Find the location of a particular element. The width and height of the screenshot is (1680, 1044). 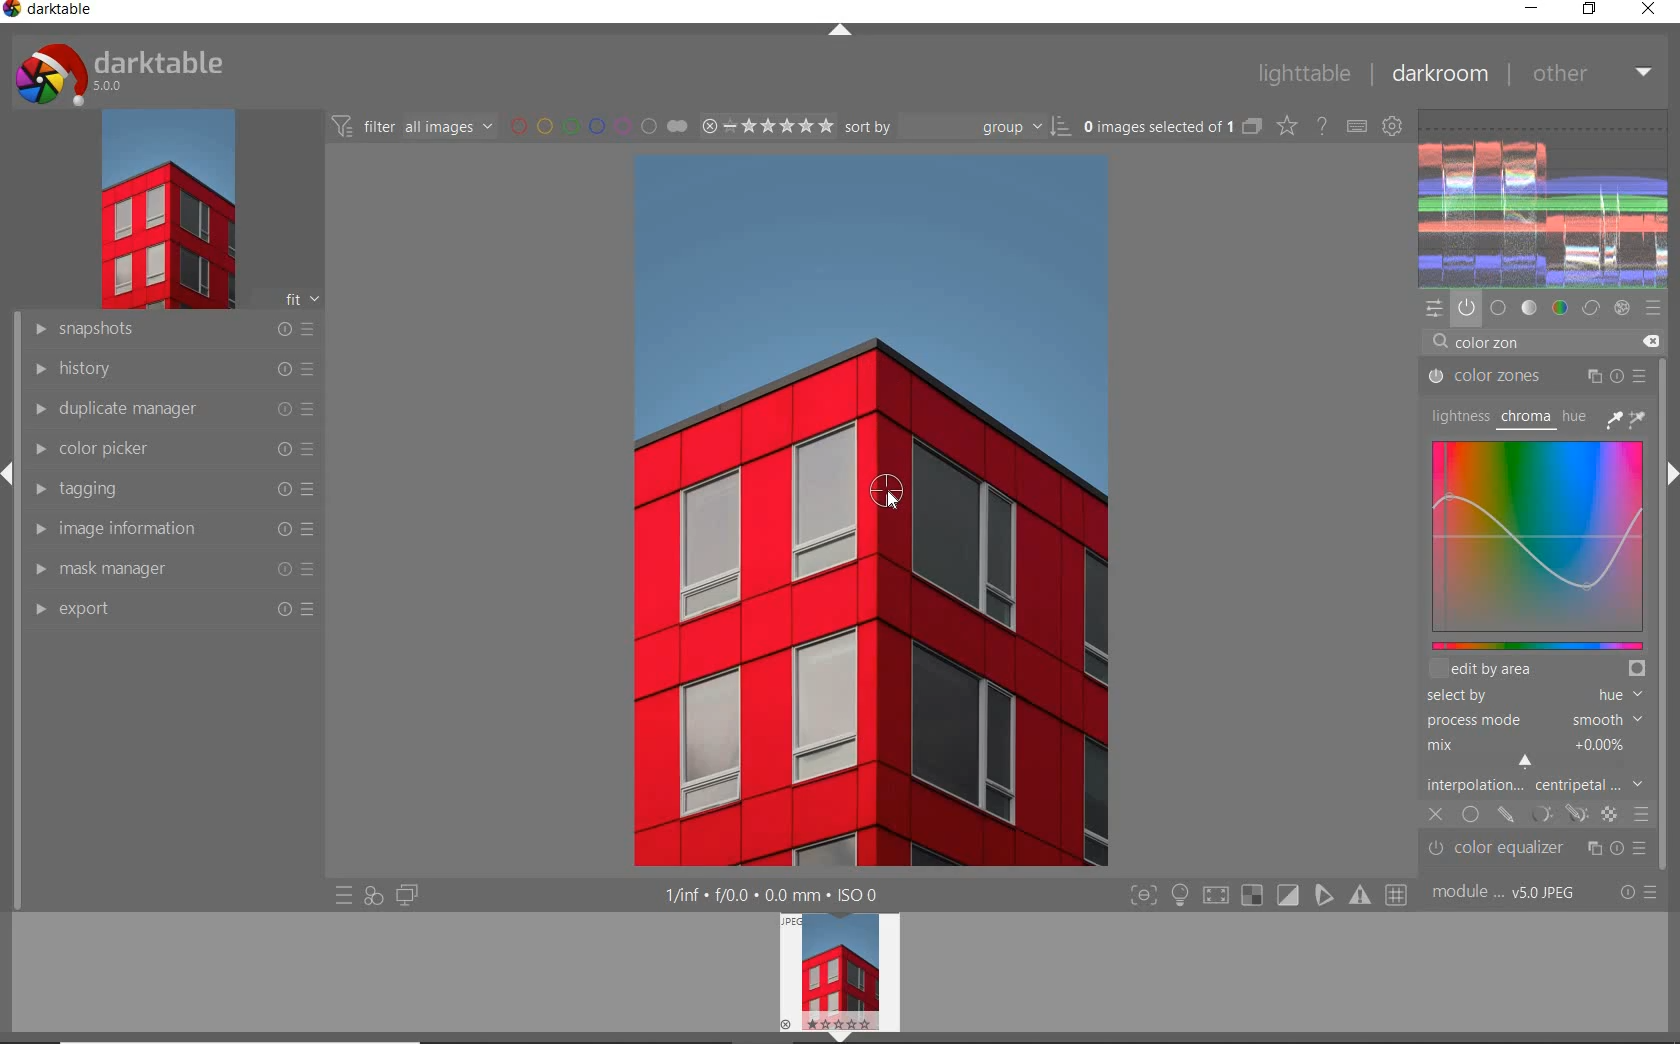

grid overlay is located at coordinates (1397, 893).